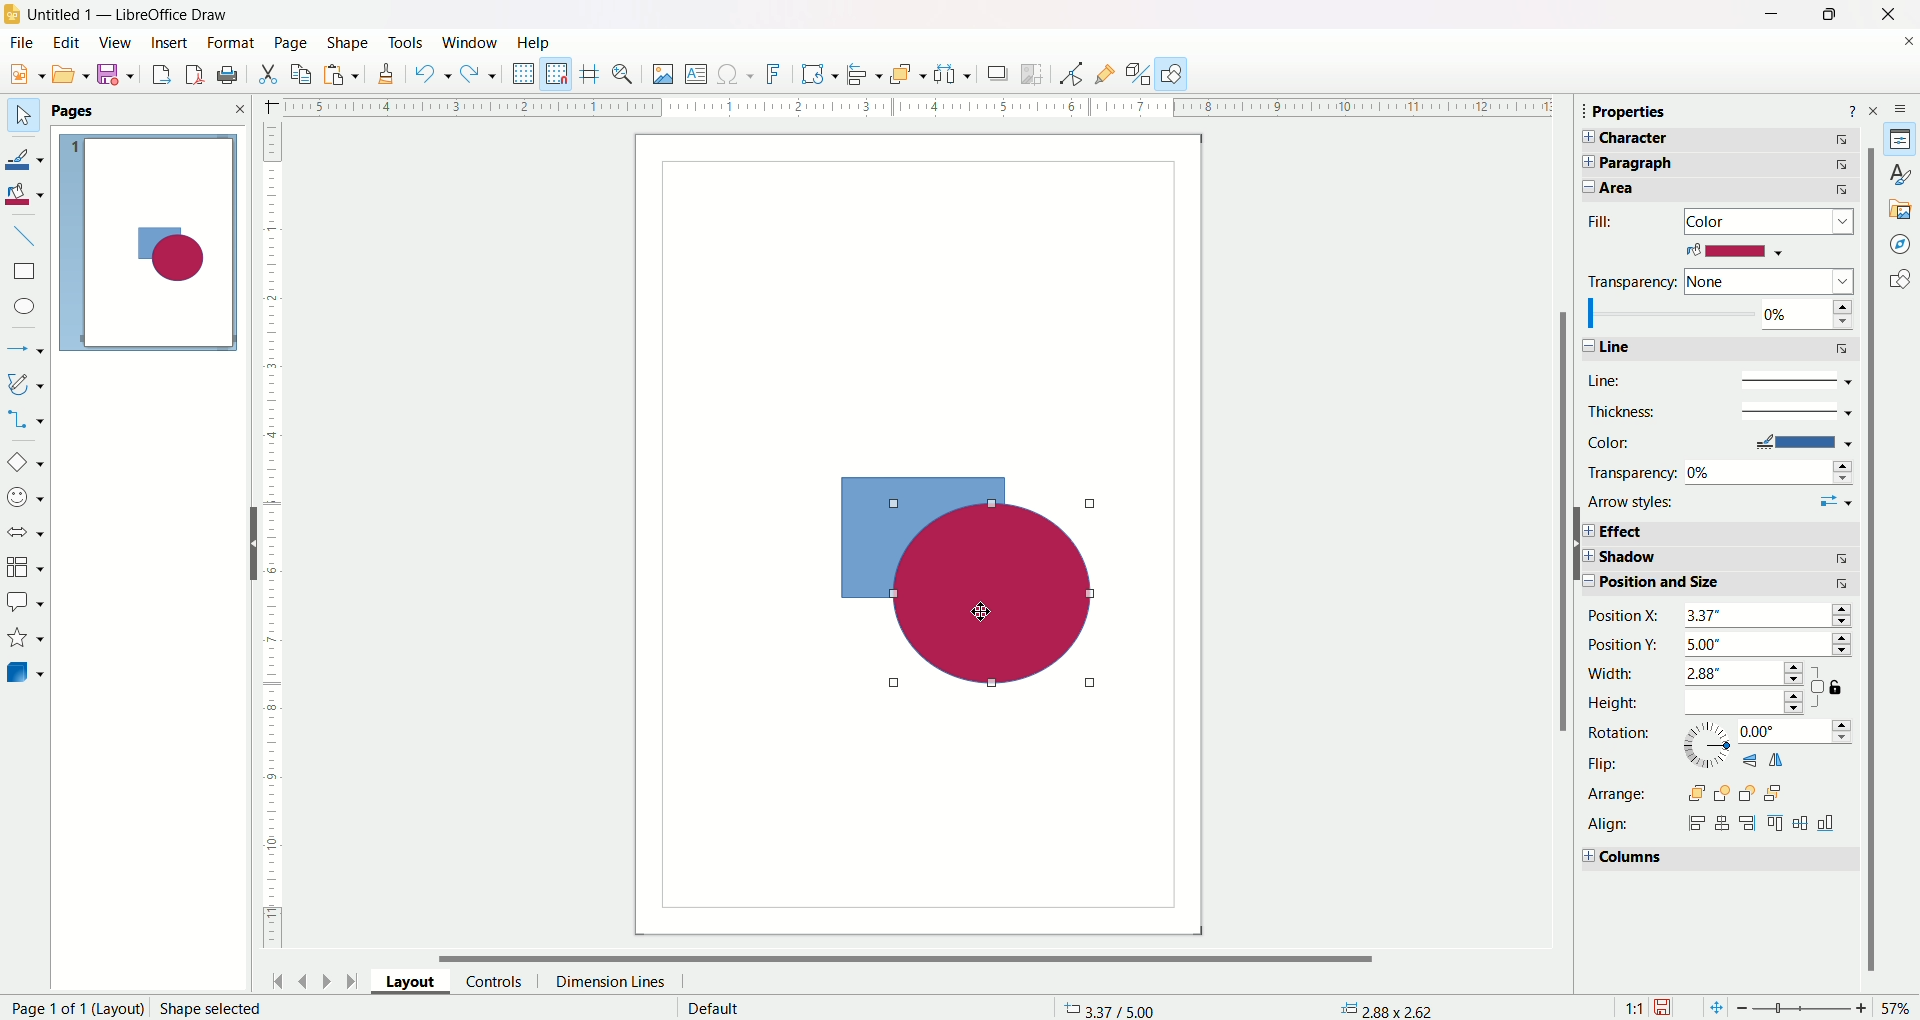 Image resolution: width=1920 pixels, height=1020 pixels. I want to click on snap to grid, so click(560, 73).